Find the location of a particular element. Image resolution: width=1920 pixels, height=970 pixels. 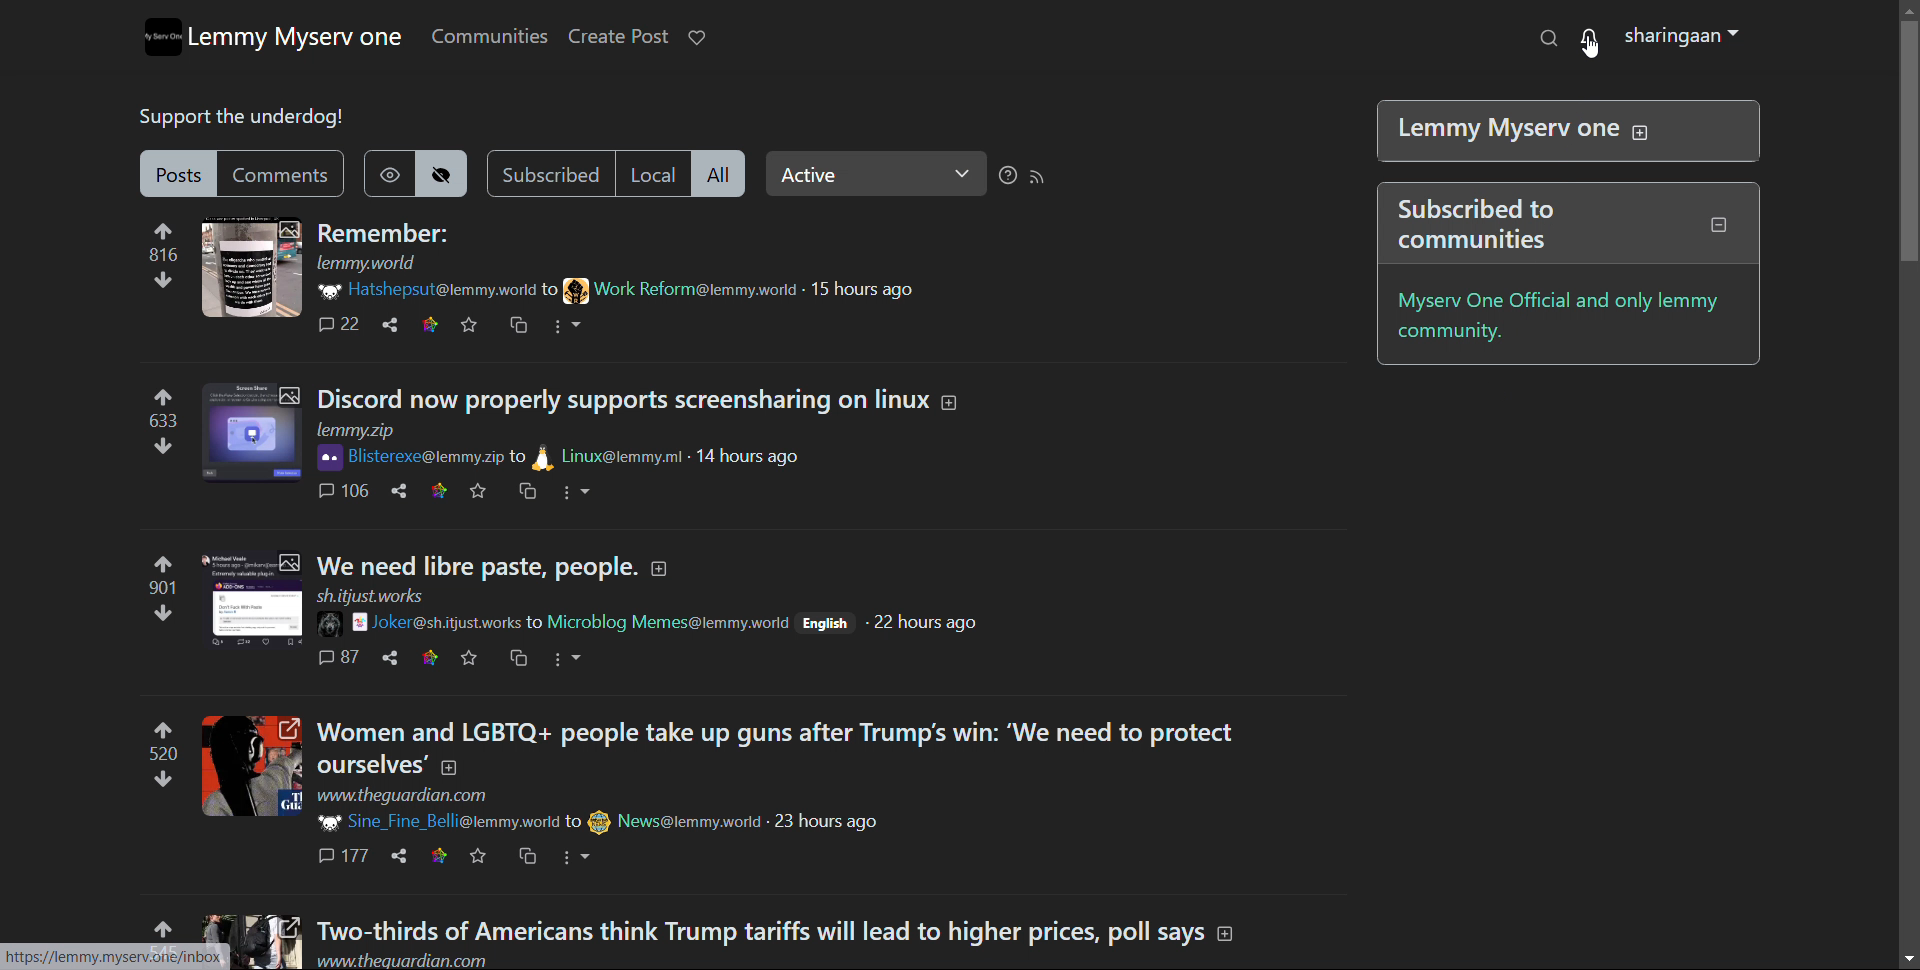

search is located at coordinates (1548, 38).